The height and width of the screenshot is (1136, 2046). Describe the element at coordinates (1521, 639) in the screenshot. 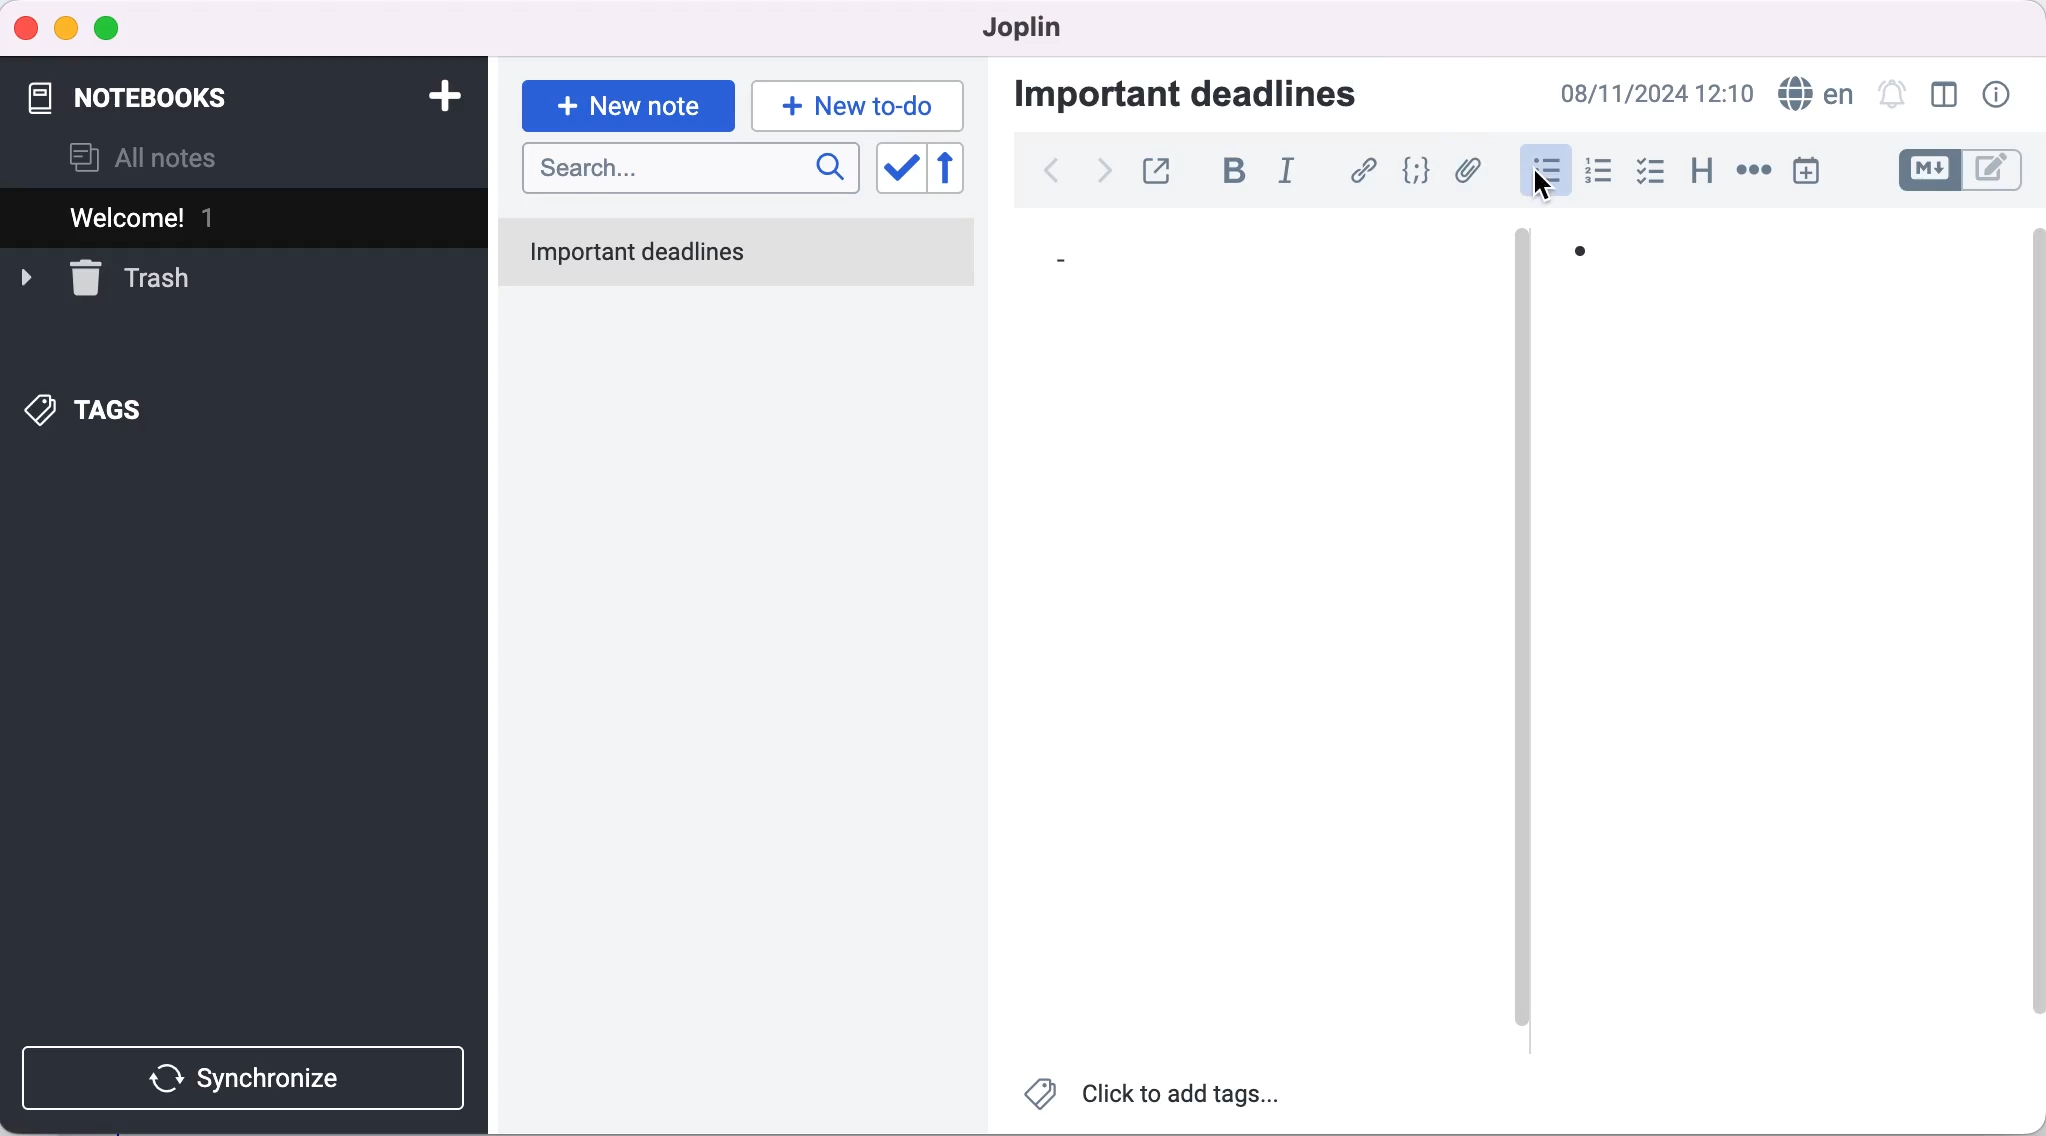

I see `vertical slider` at that location.